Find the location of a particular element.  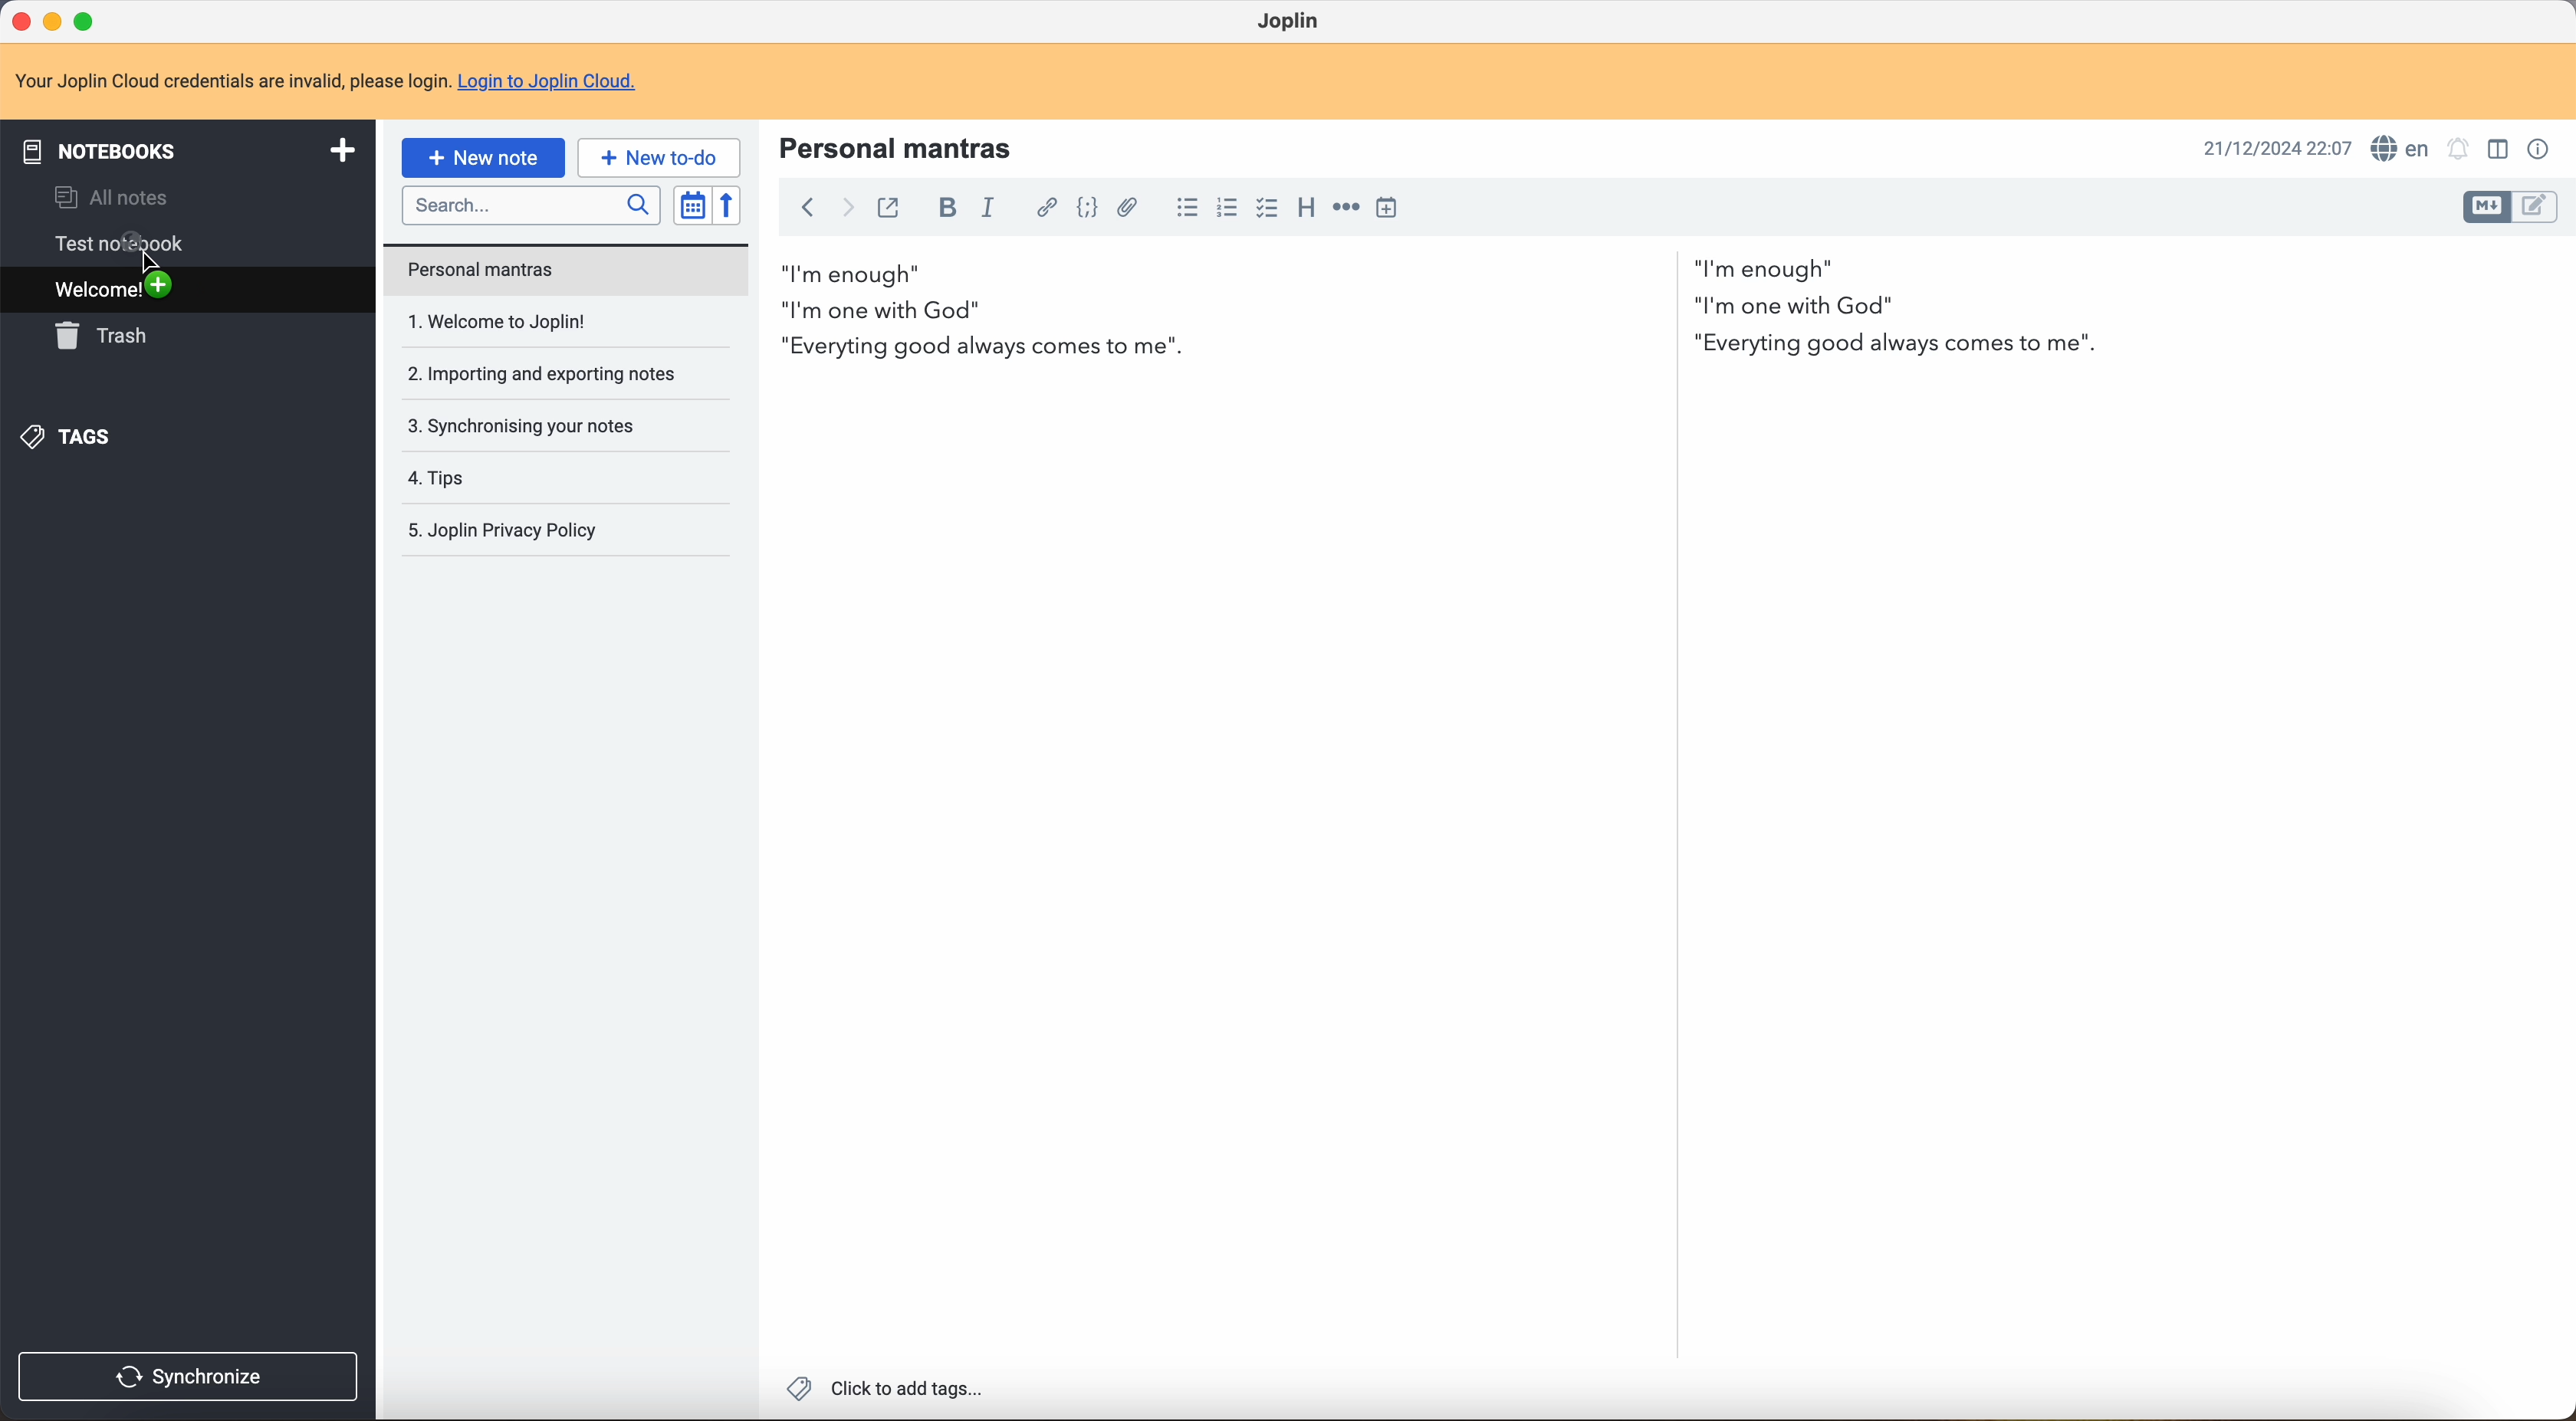

toggle editor layout is located at coordinates (2486, 208).